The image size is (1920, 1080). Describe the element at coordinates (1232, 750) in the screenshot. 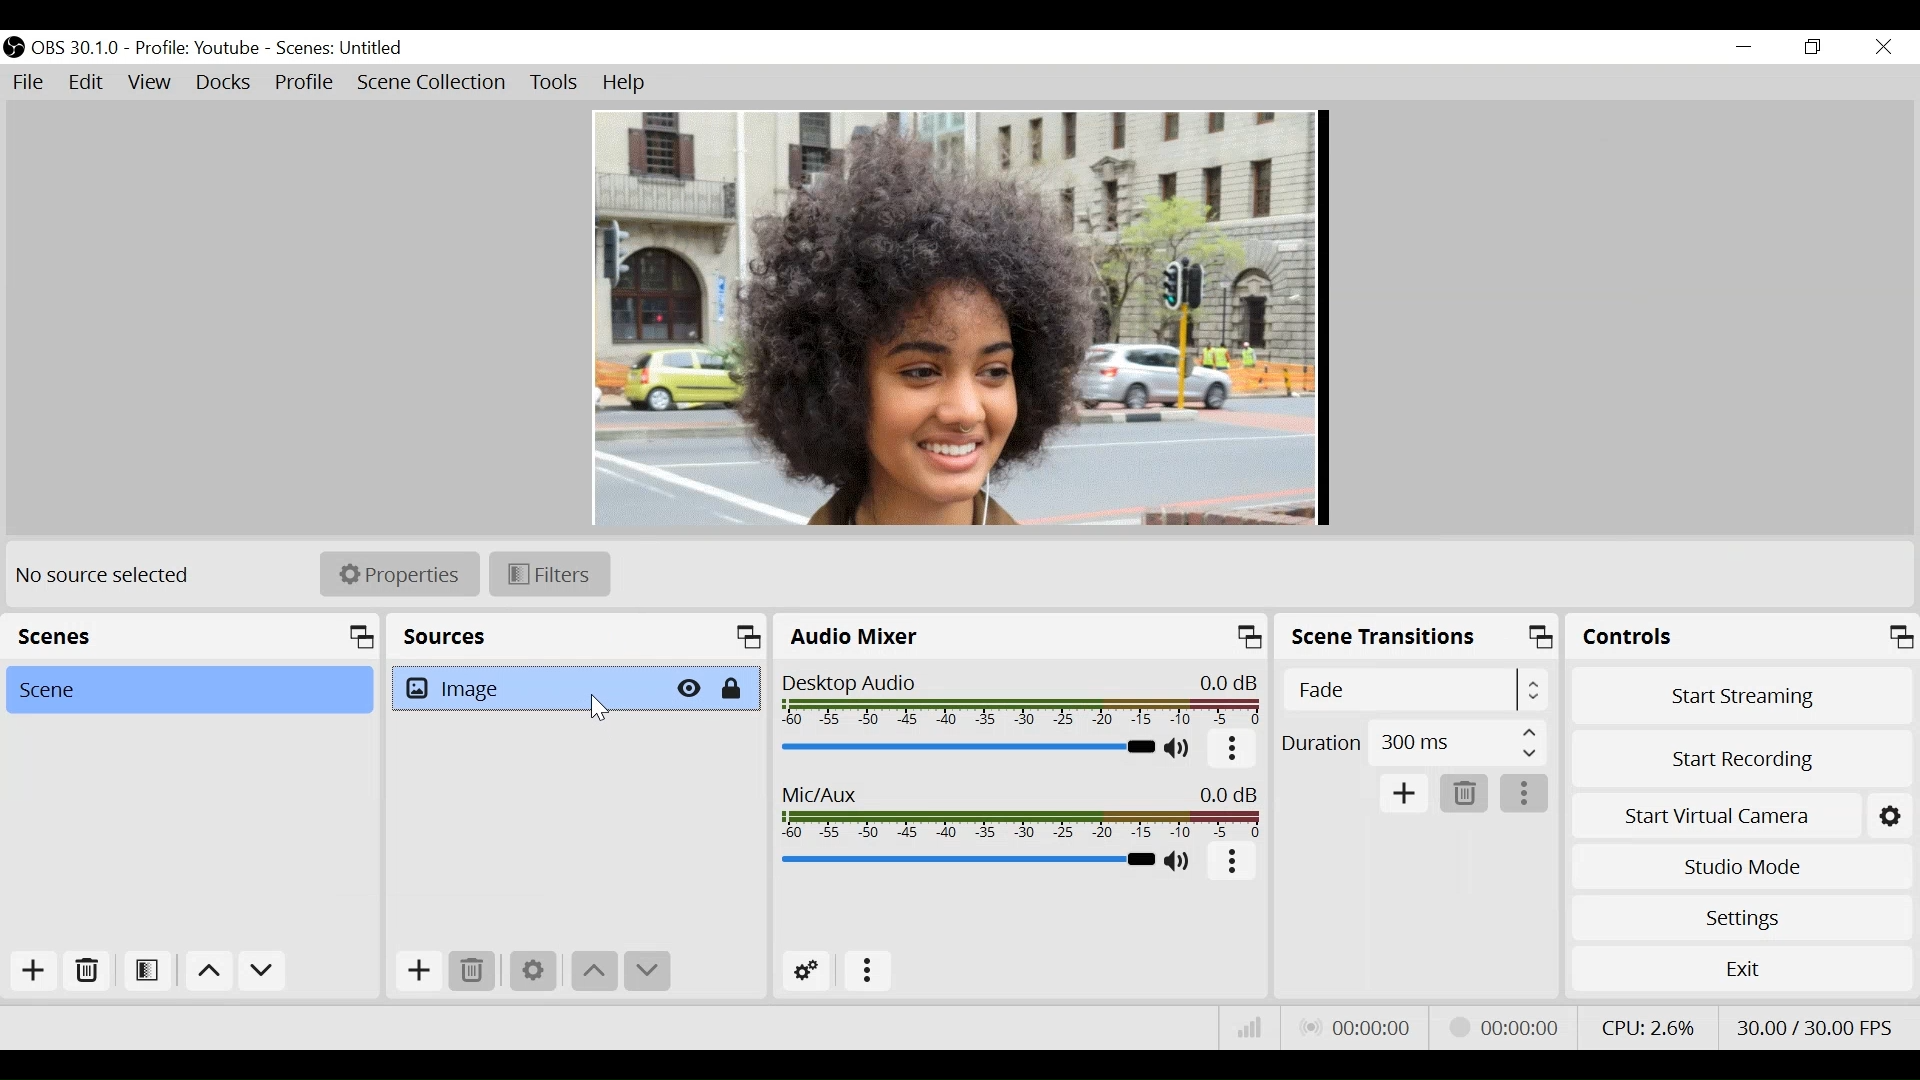

I see `More options` at that location.